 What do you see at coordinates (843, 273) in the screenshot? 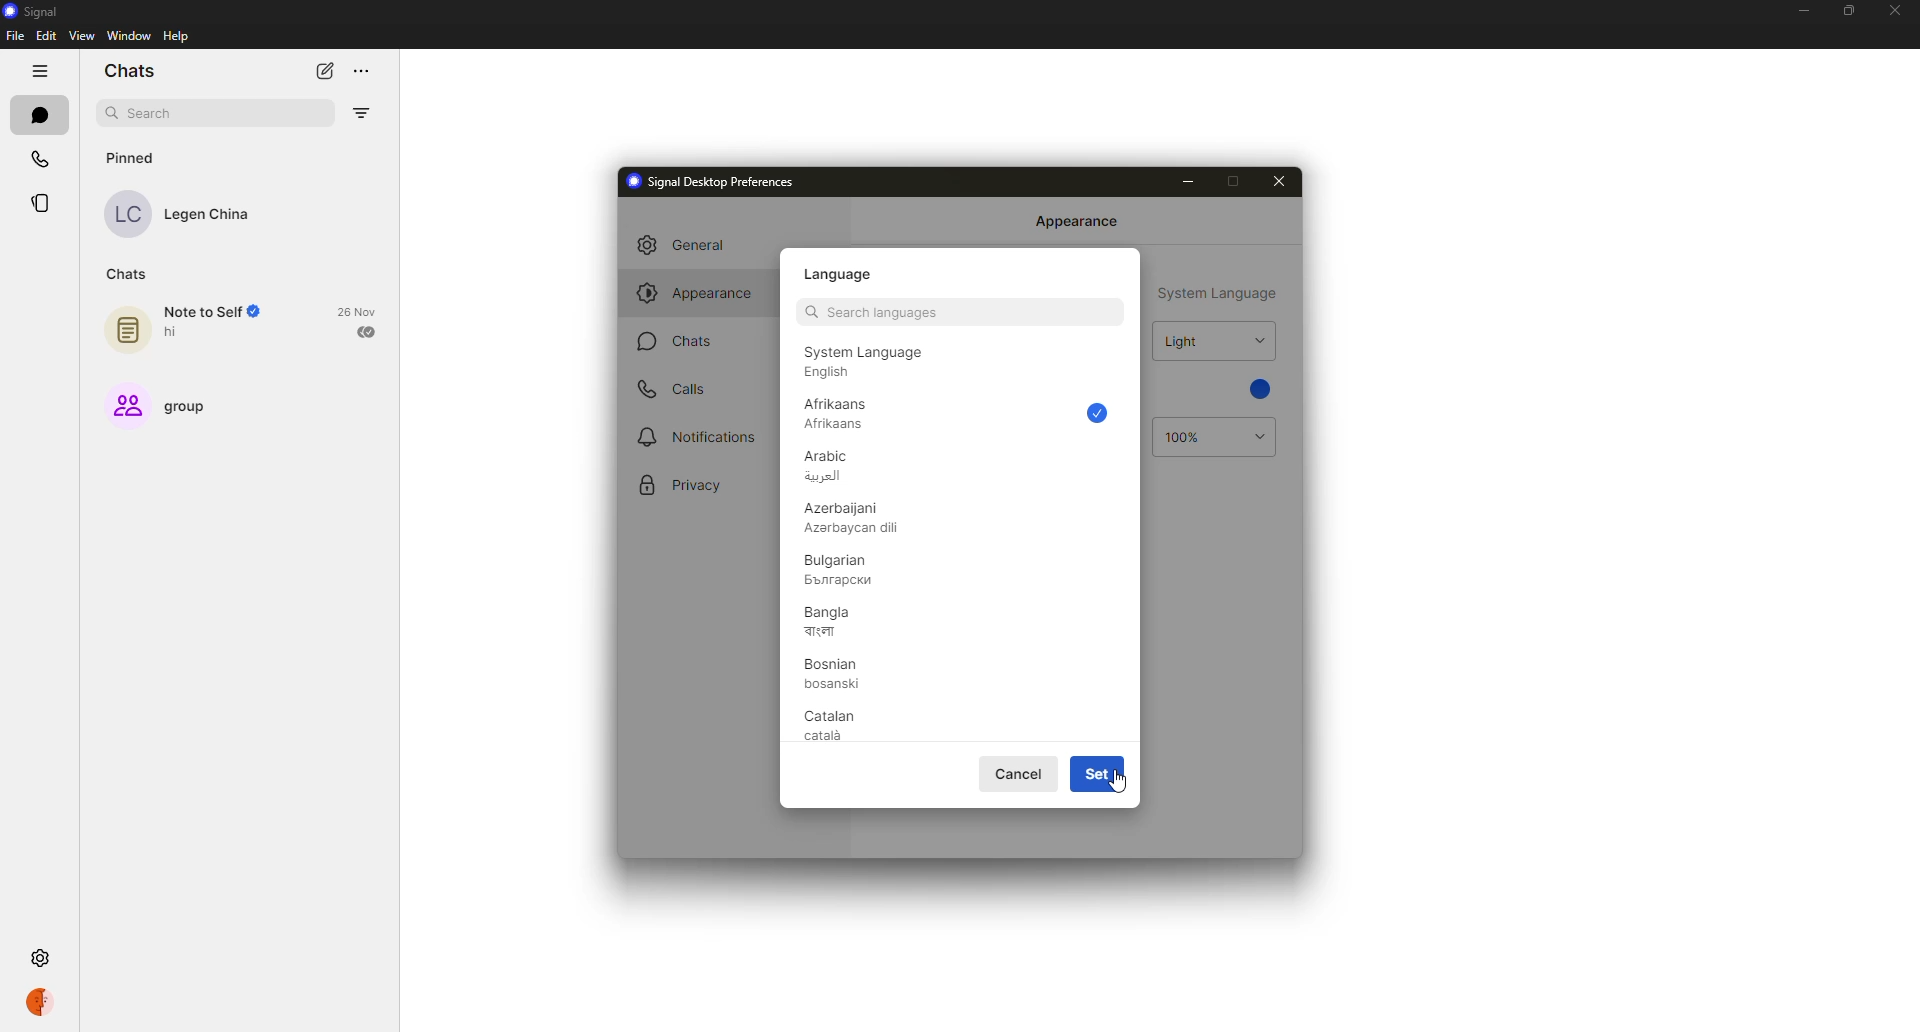
I see `language` at bounding box center [843, 273].